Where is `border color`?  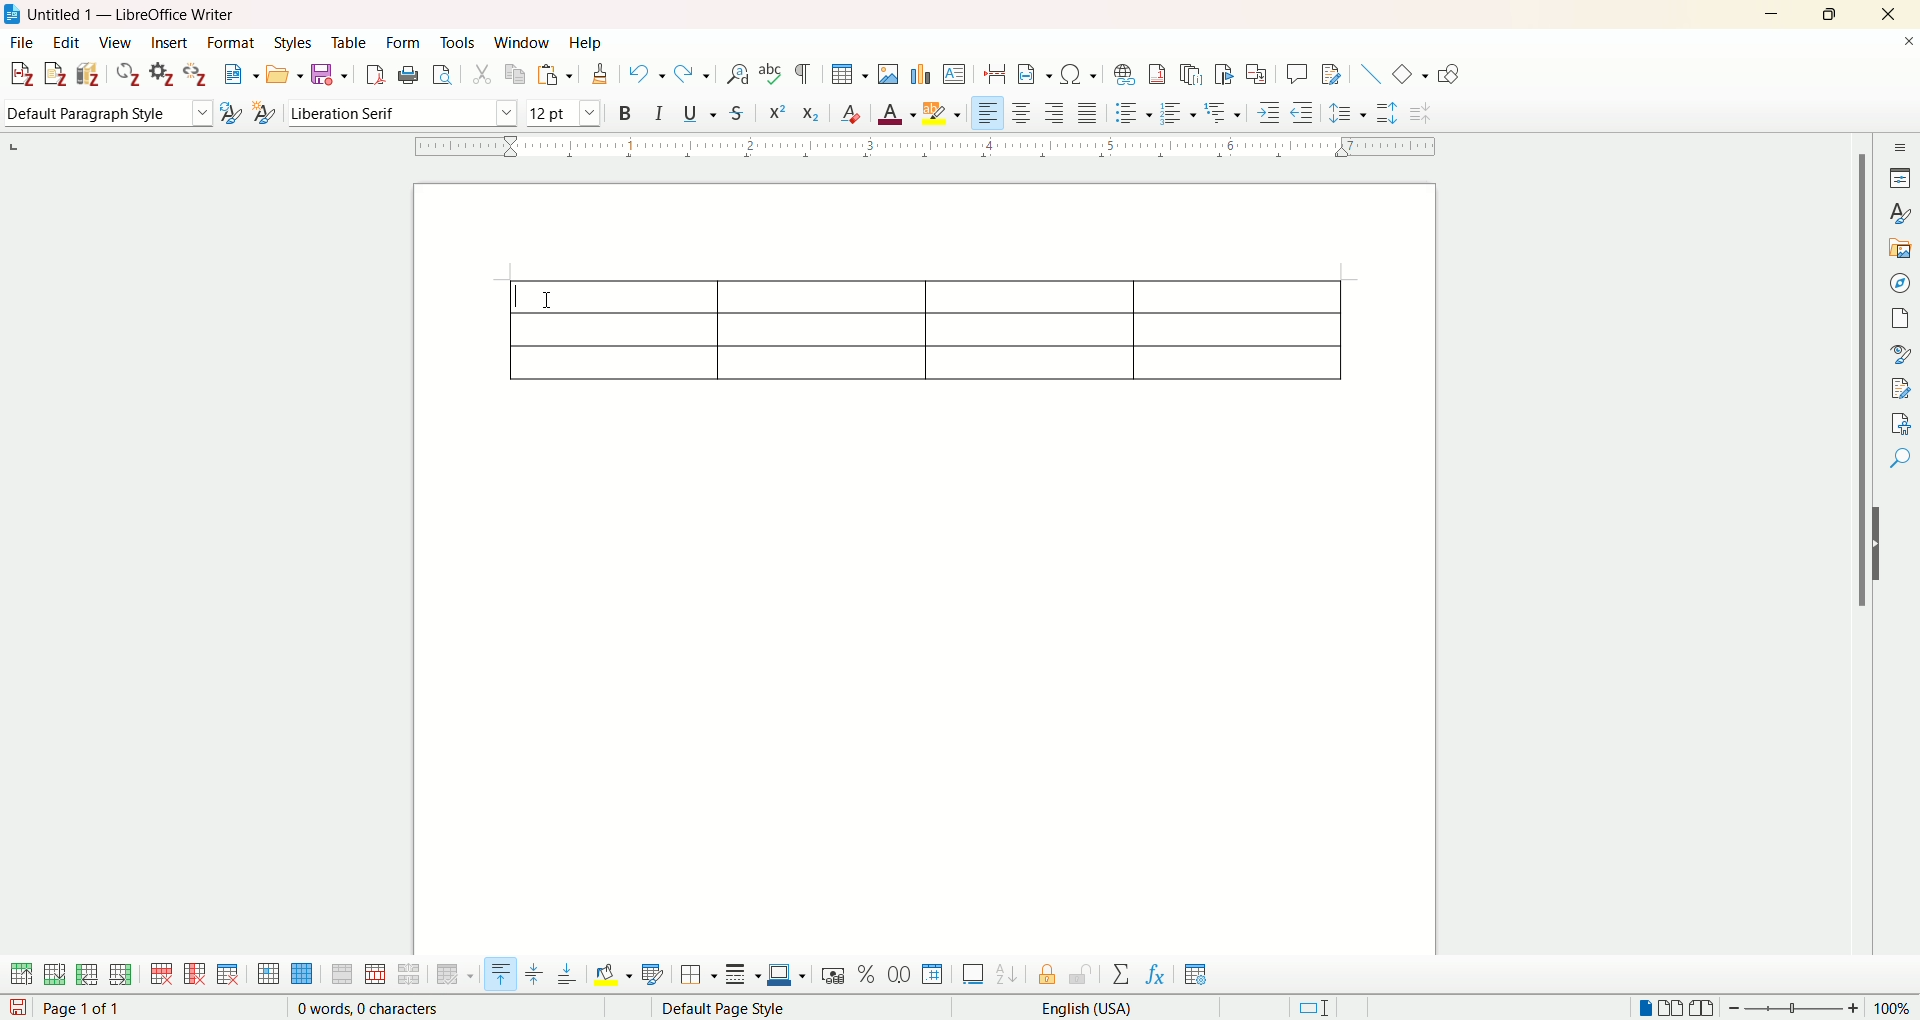
border color is located at coordinates (789, 975).